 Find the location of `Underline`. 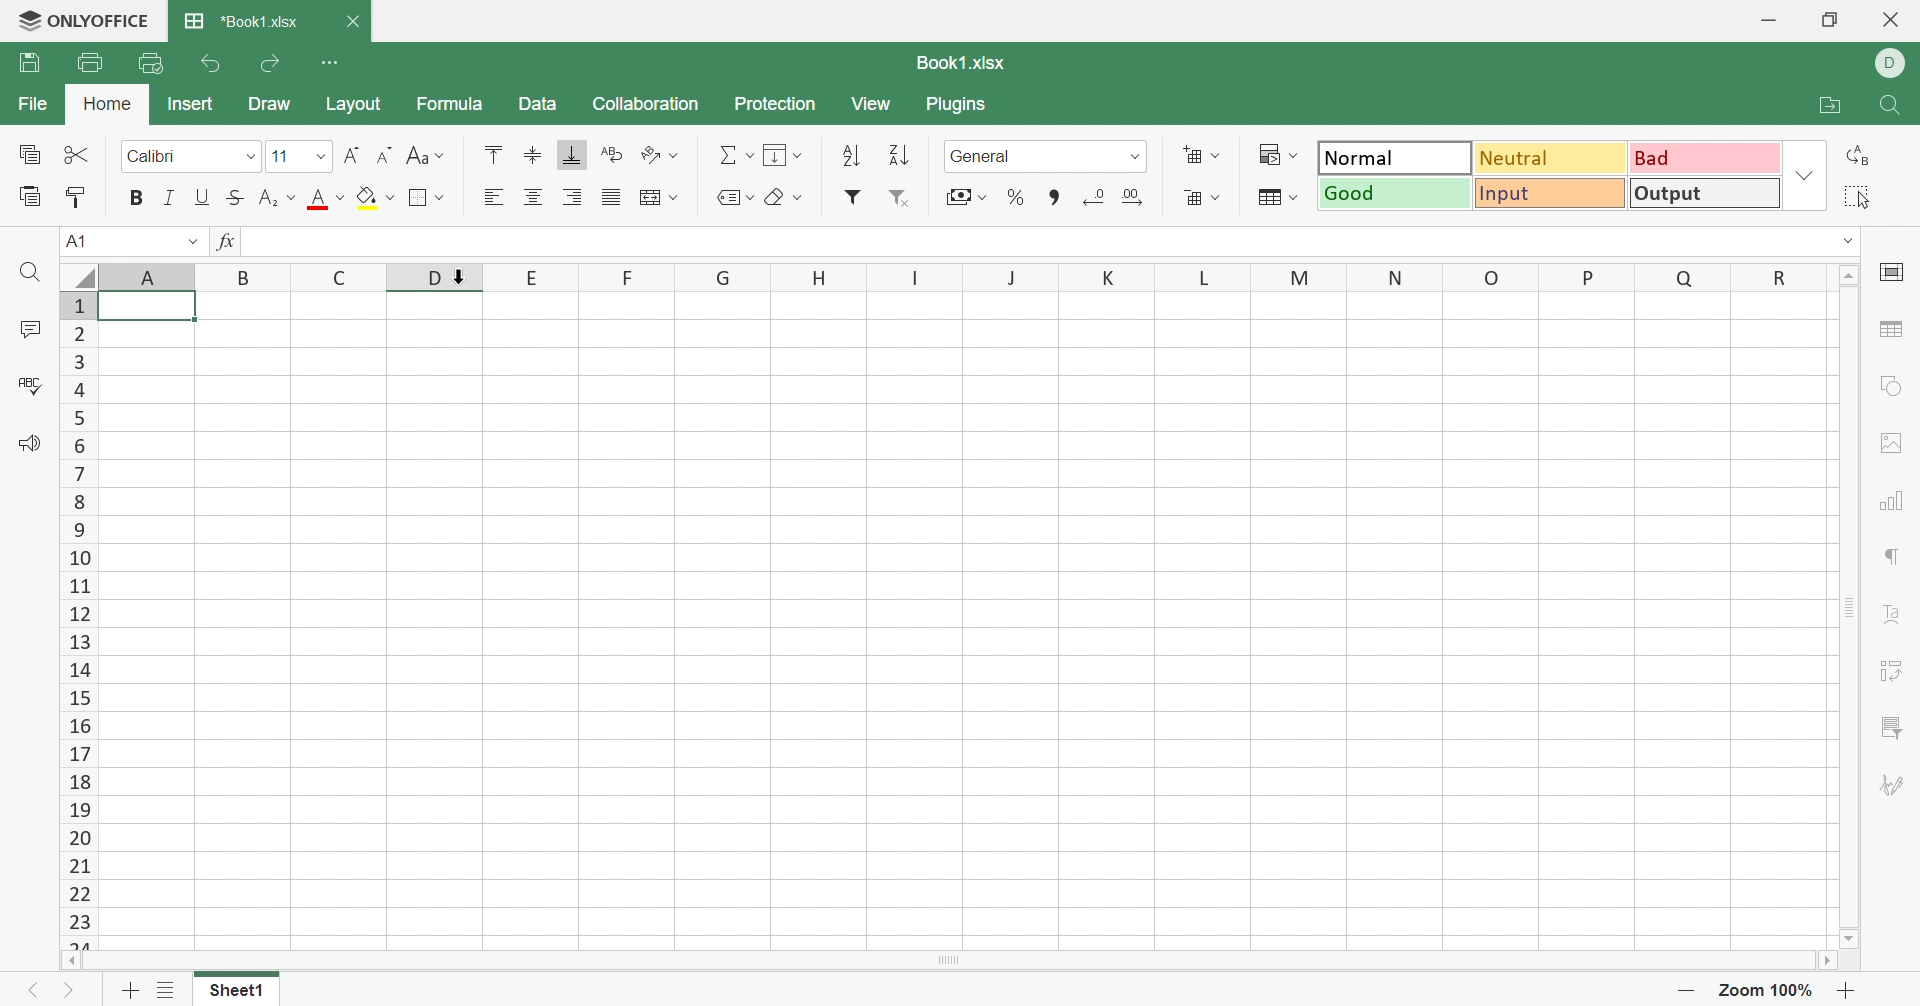

Underline is located at coordinates (204, 195).